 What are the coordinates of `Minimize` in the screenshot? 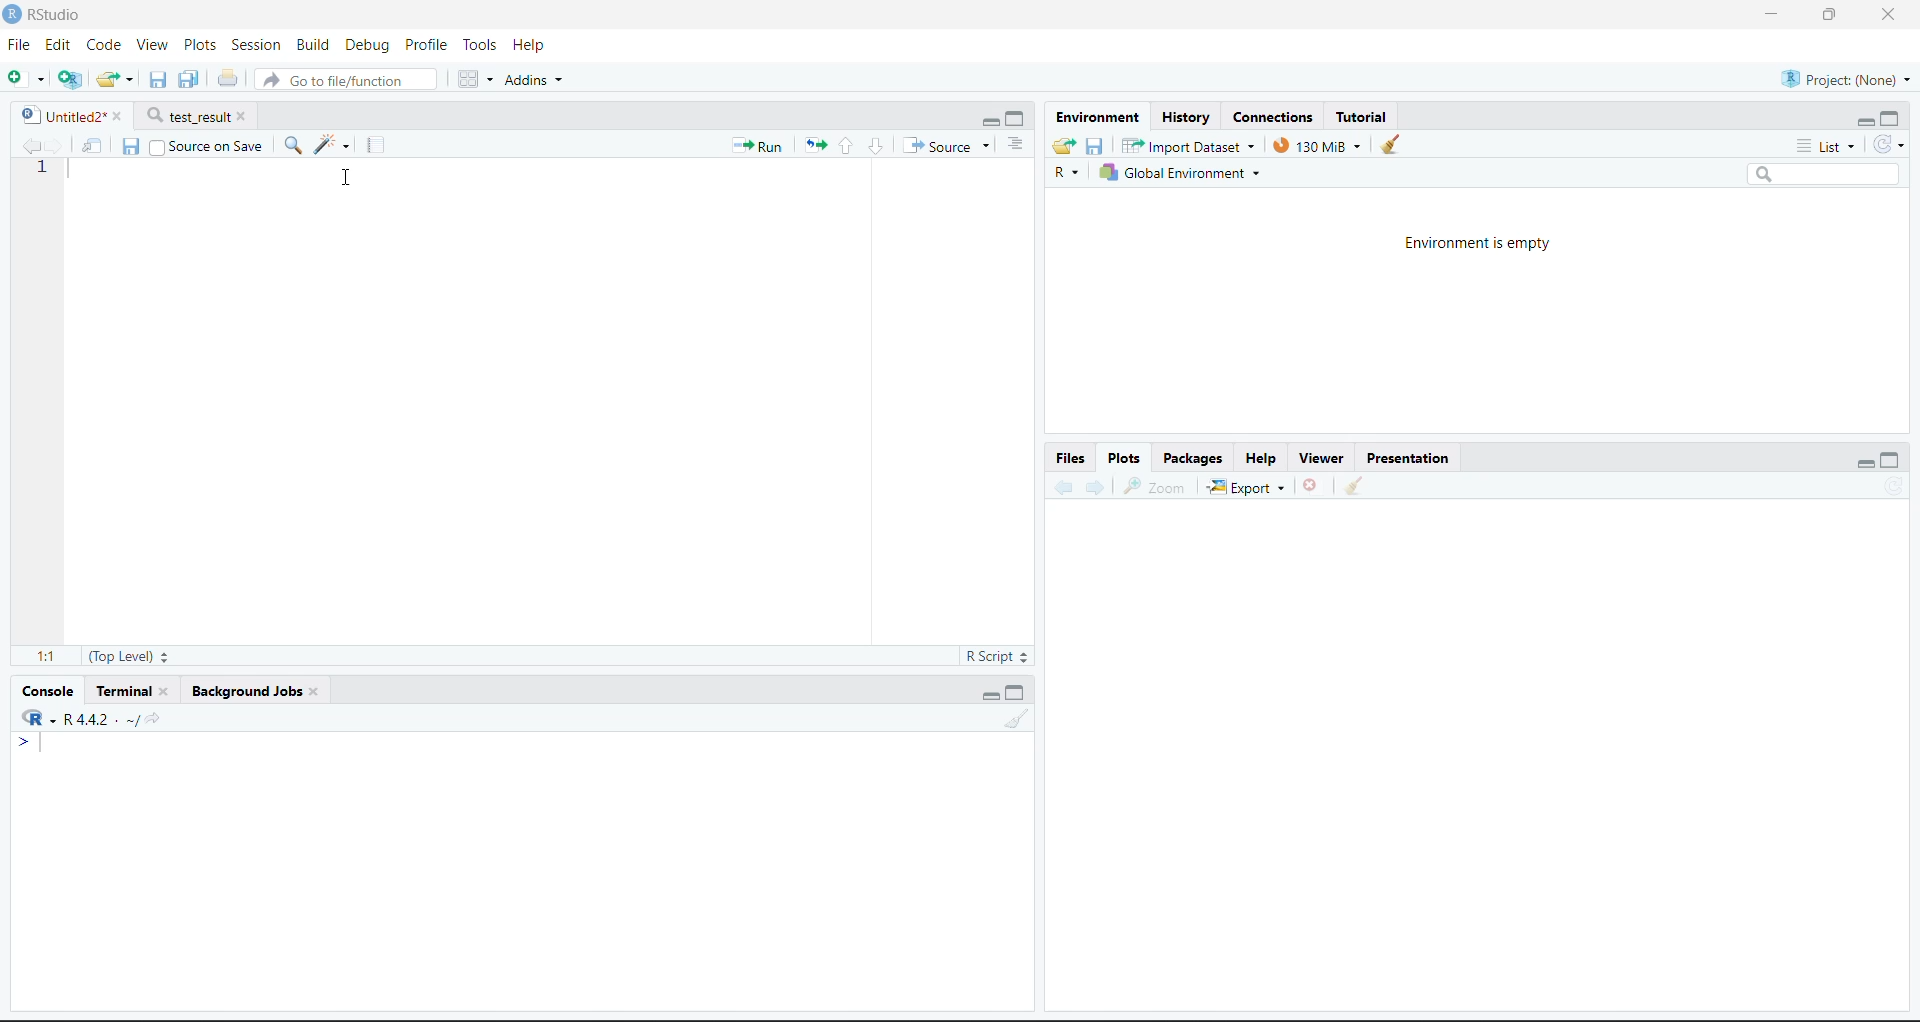 It's located at (986, 694).